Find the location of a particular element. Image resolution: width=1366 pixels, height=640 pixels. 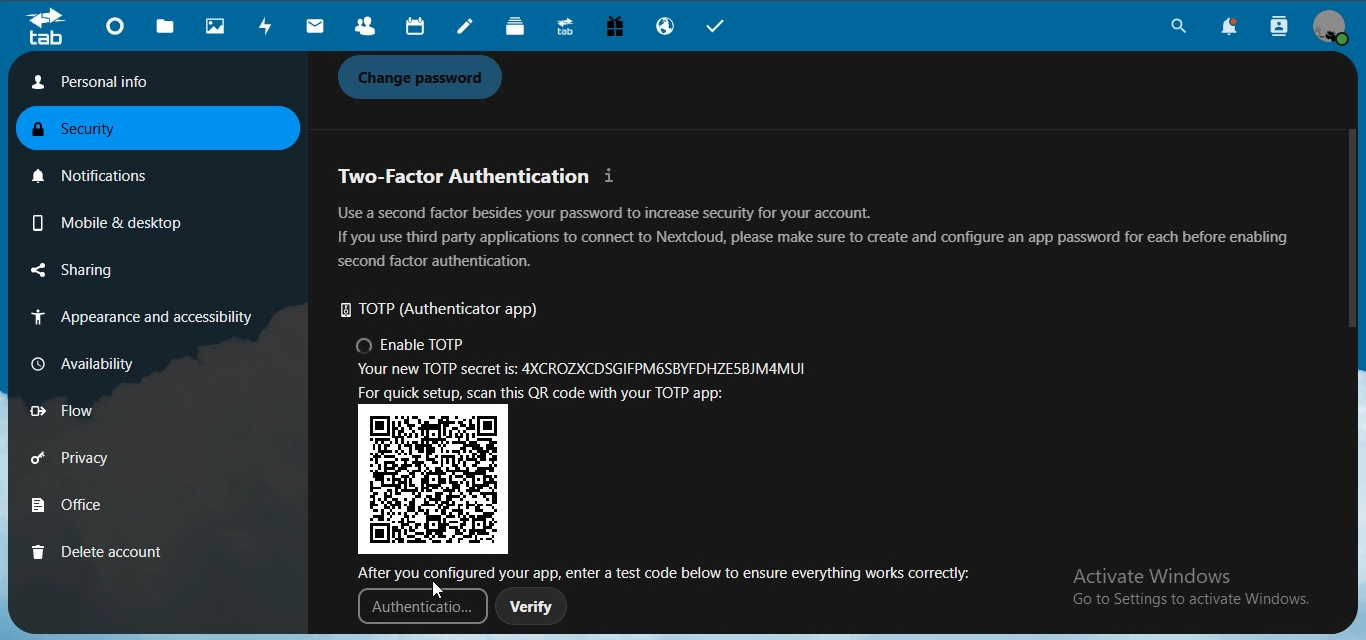

search is located at coordinates (1175, 29).